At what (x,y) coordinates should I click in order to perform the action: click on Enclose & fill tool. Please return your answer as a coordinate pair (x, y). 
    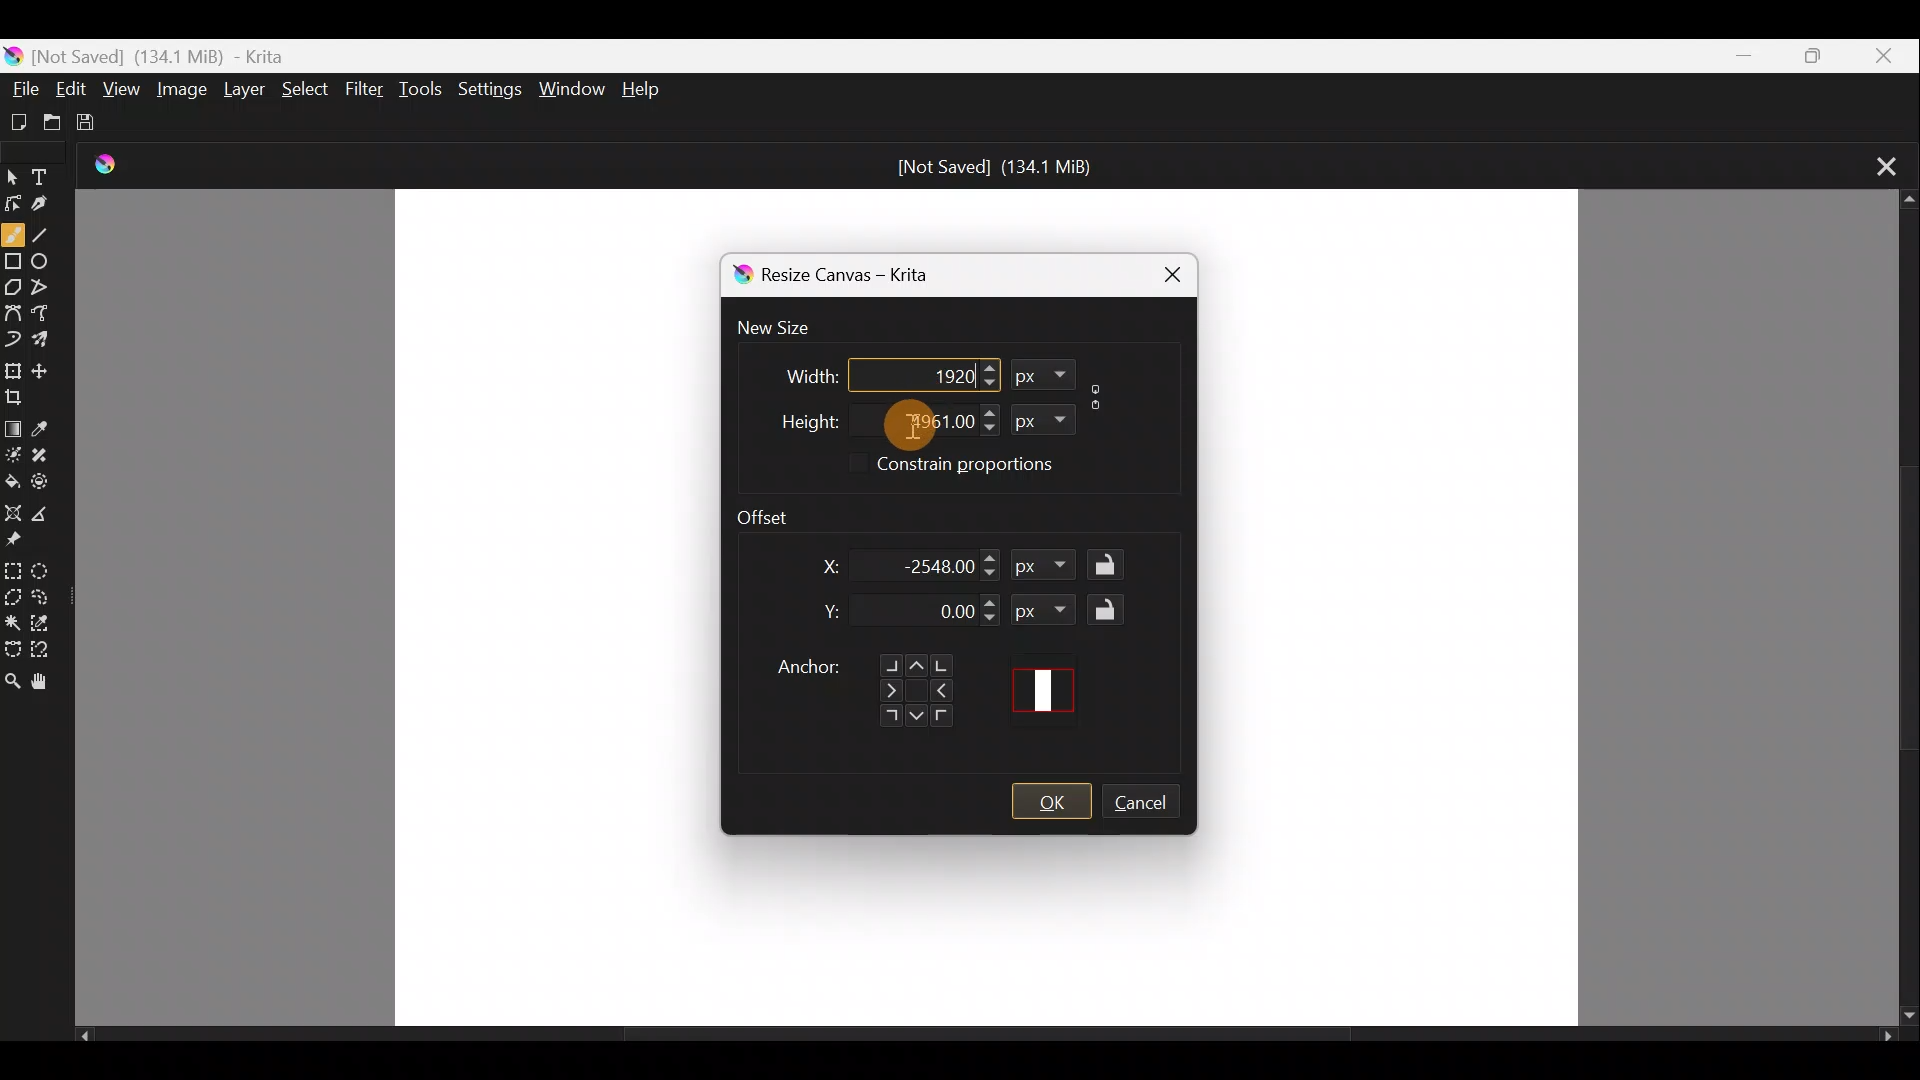
    Looking at the image, I should click on (49, 481).